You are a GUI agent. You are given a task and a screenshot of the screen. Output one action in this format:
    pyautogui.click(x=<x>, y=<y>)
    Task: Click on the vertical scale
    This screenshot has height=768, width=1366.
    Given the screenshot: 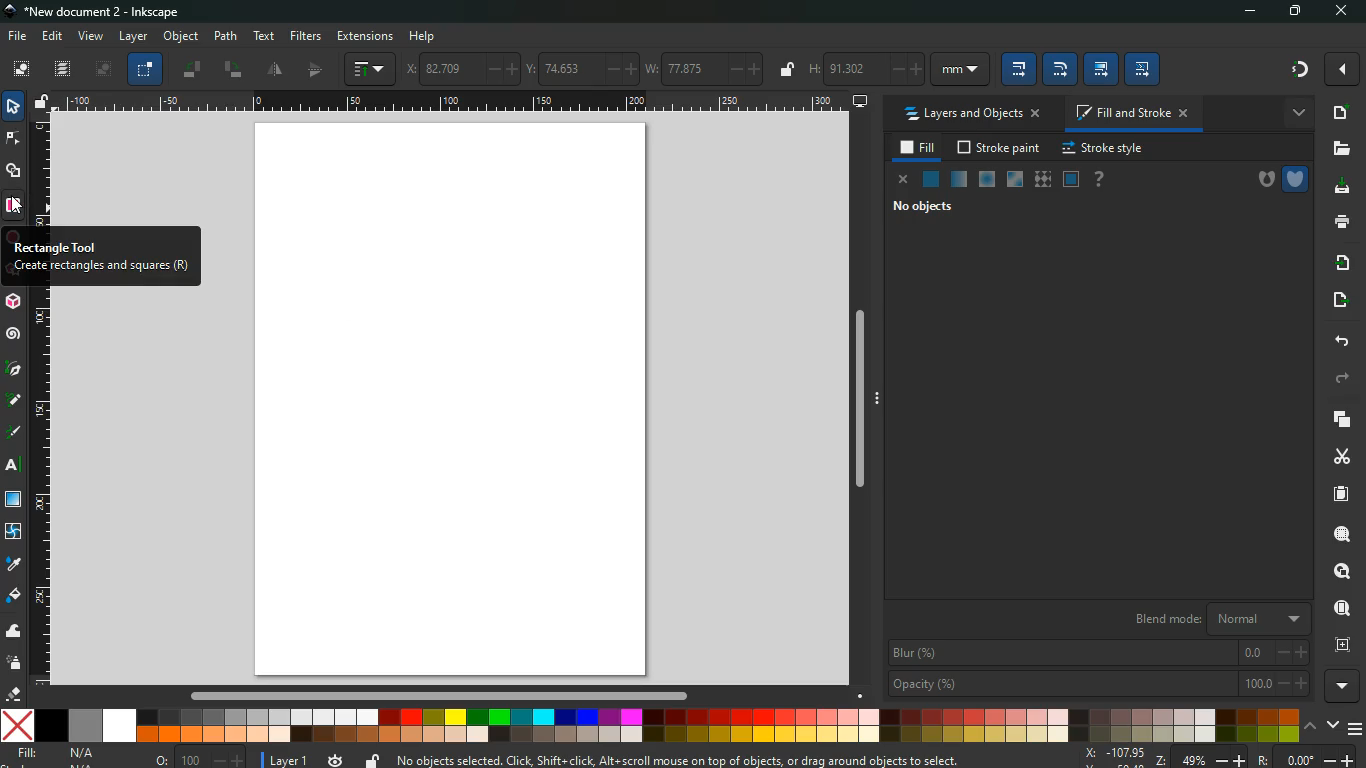 What is the action you would take?
    pyautogui.click(x=43, y=175)
    